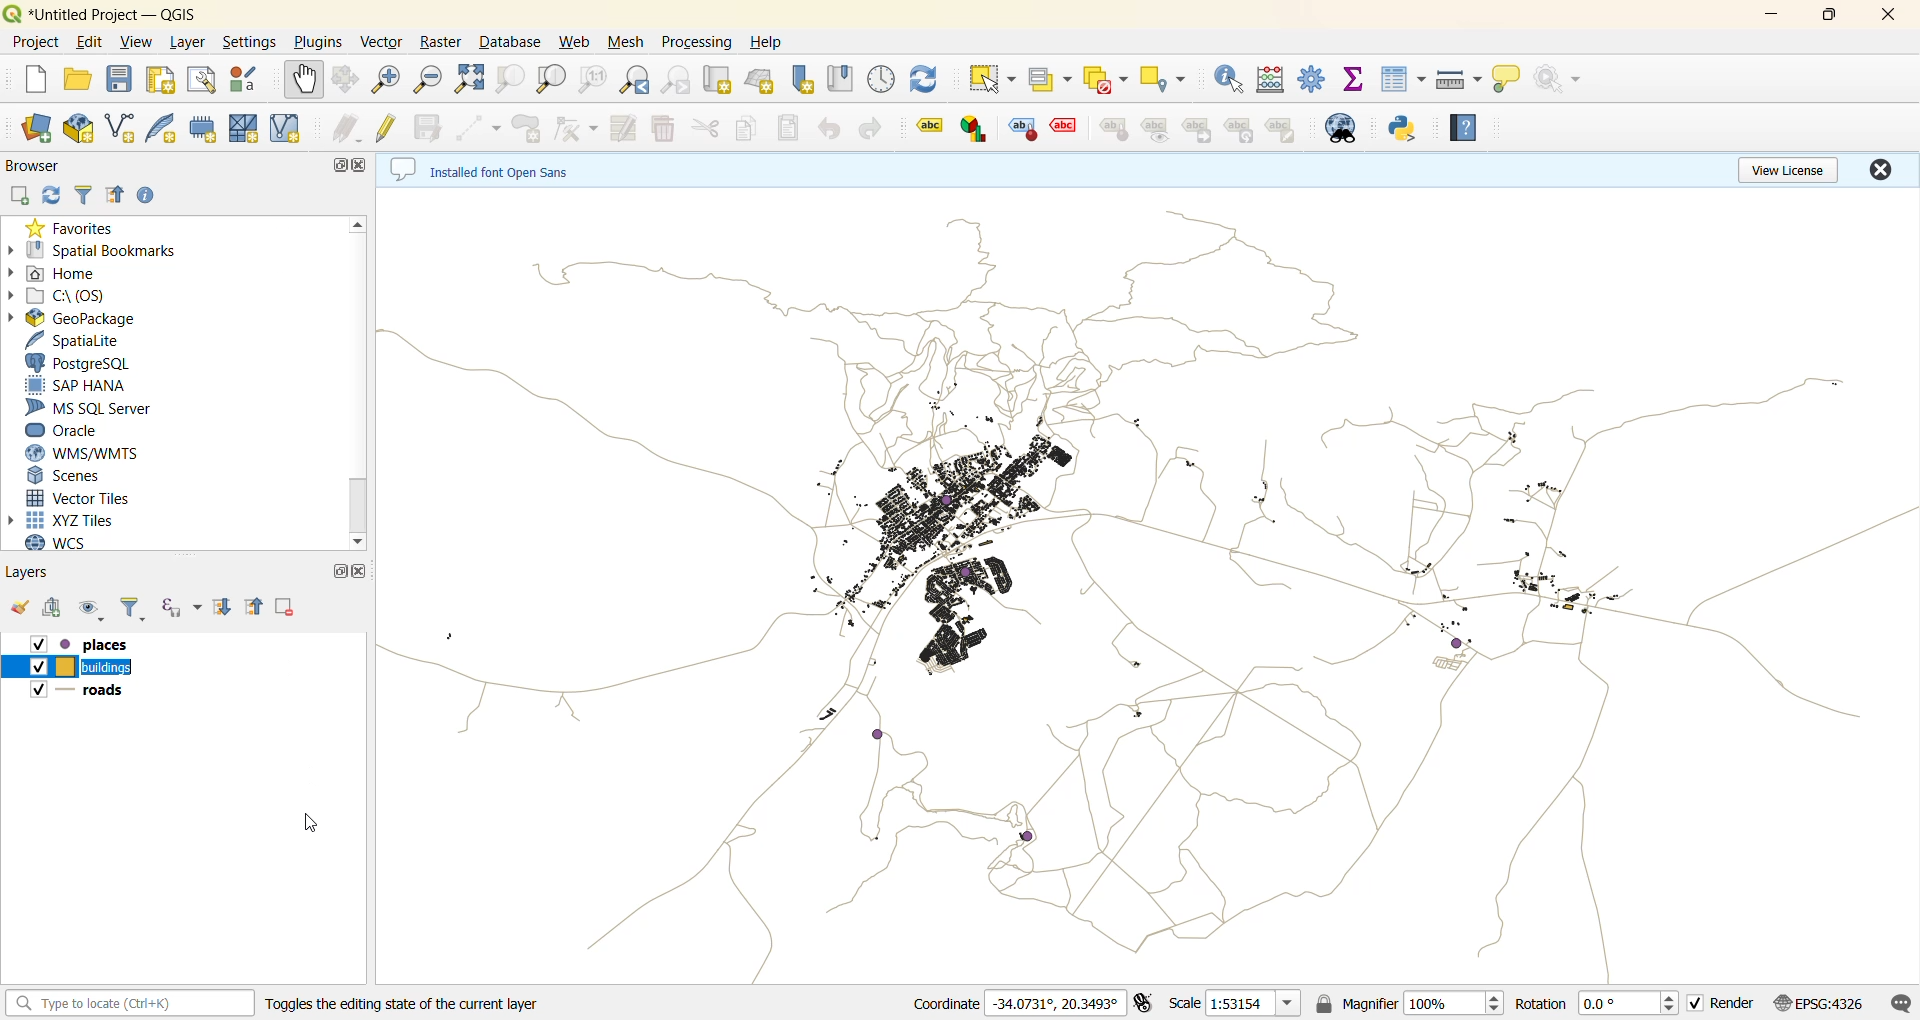 This screenshot has height=1020, width=1920. Describe the element at coordinates (865, 128) in the screenshot. I see `redo` at that location.